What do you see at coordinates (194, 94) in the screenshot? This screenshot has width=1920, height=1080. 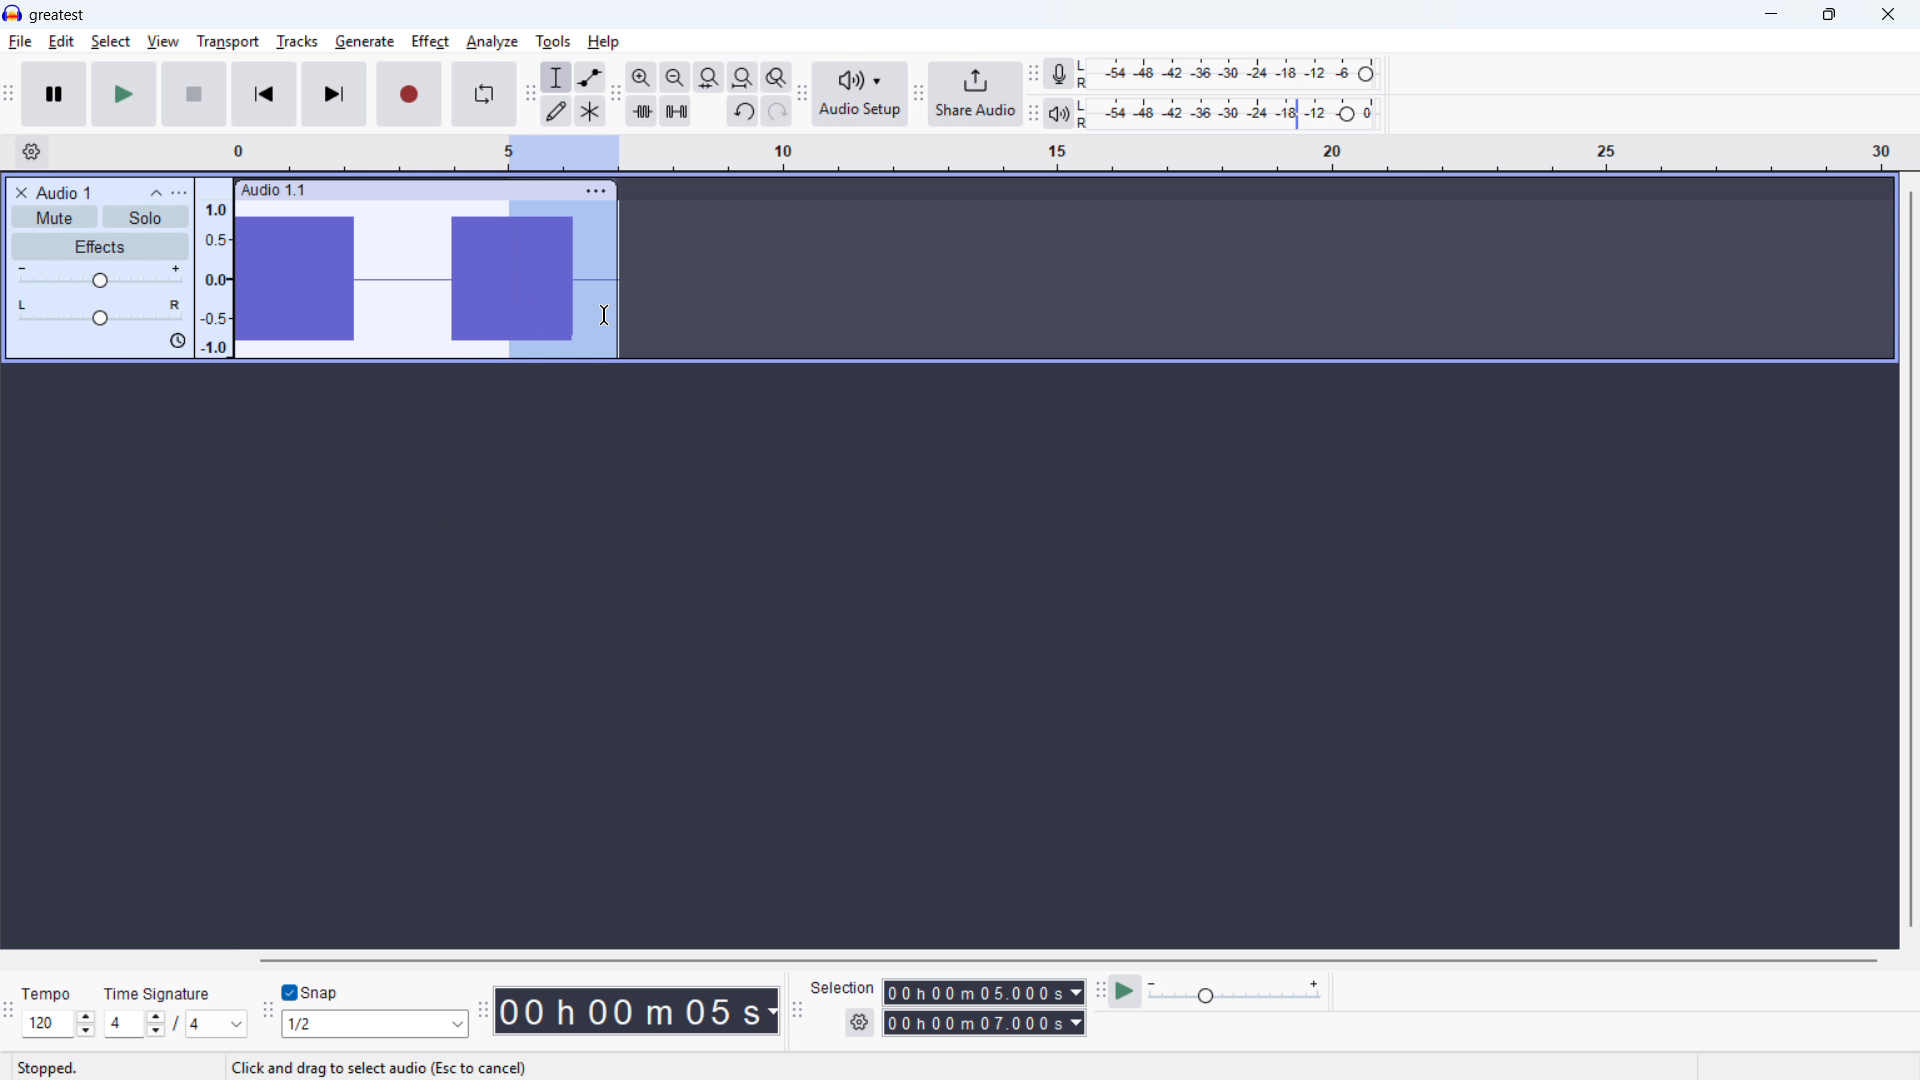 I see `stop ` at bounding box center [194, 94].